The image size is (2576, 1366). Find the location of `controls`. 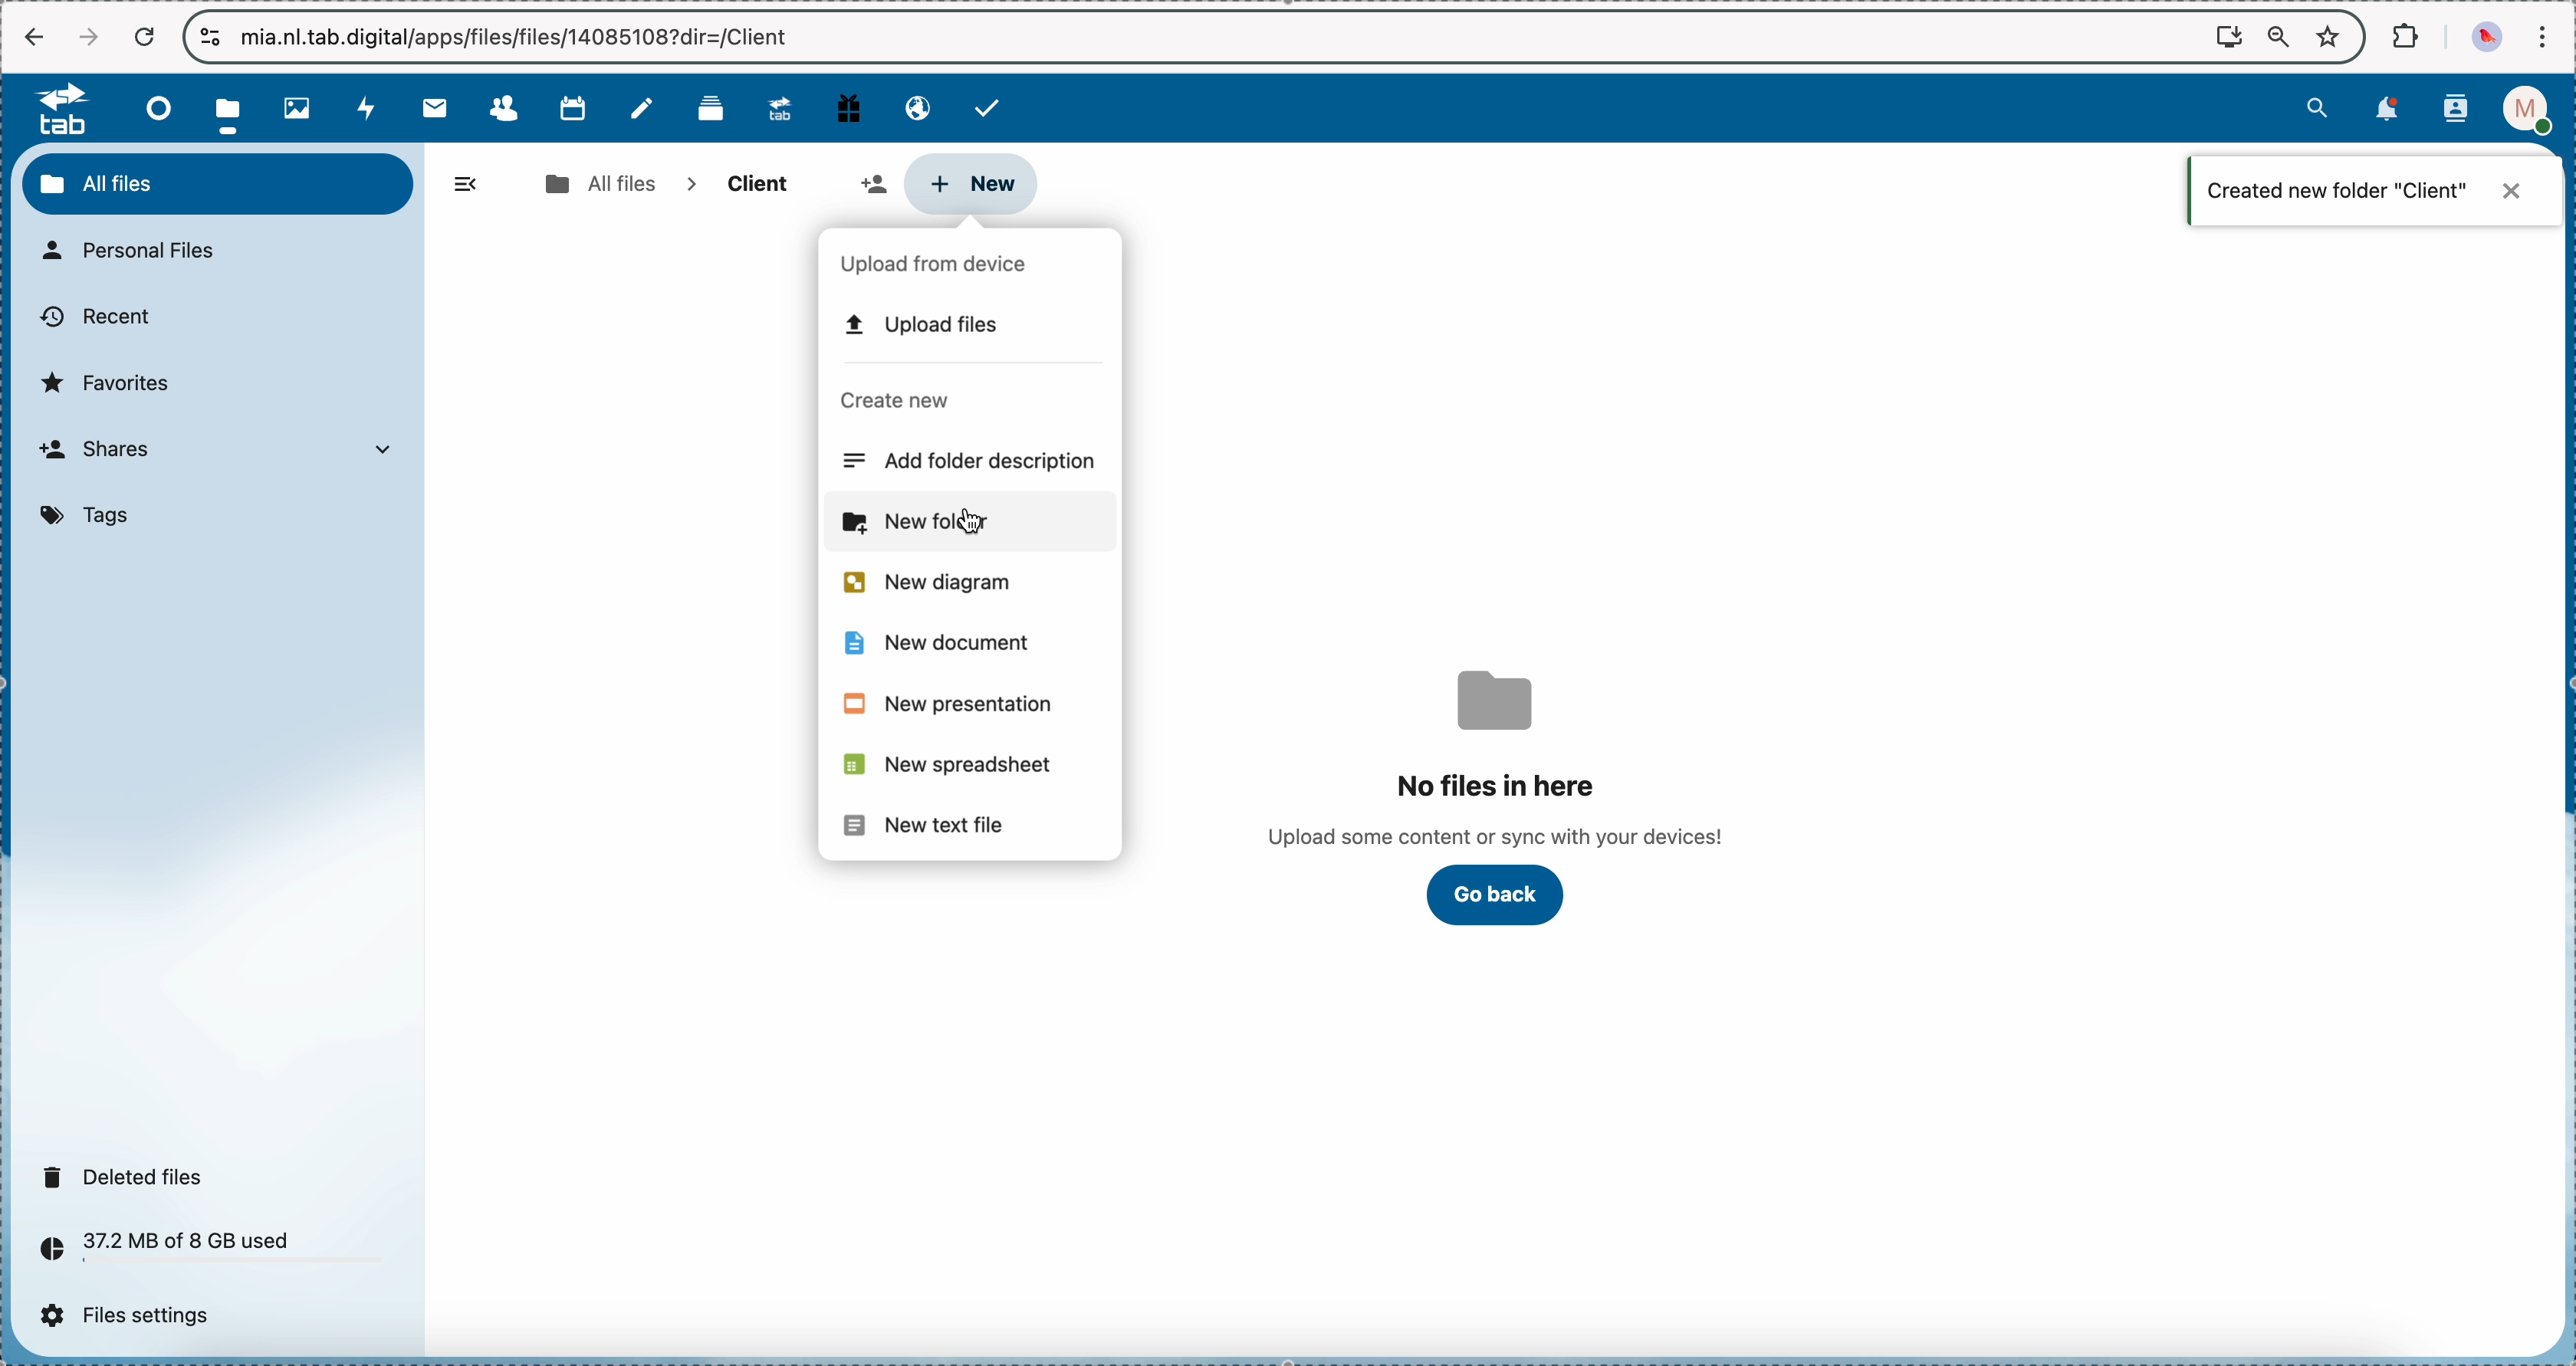

controls is located at coordinates (212, 37).